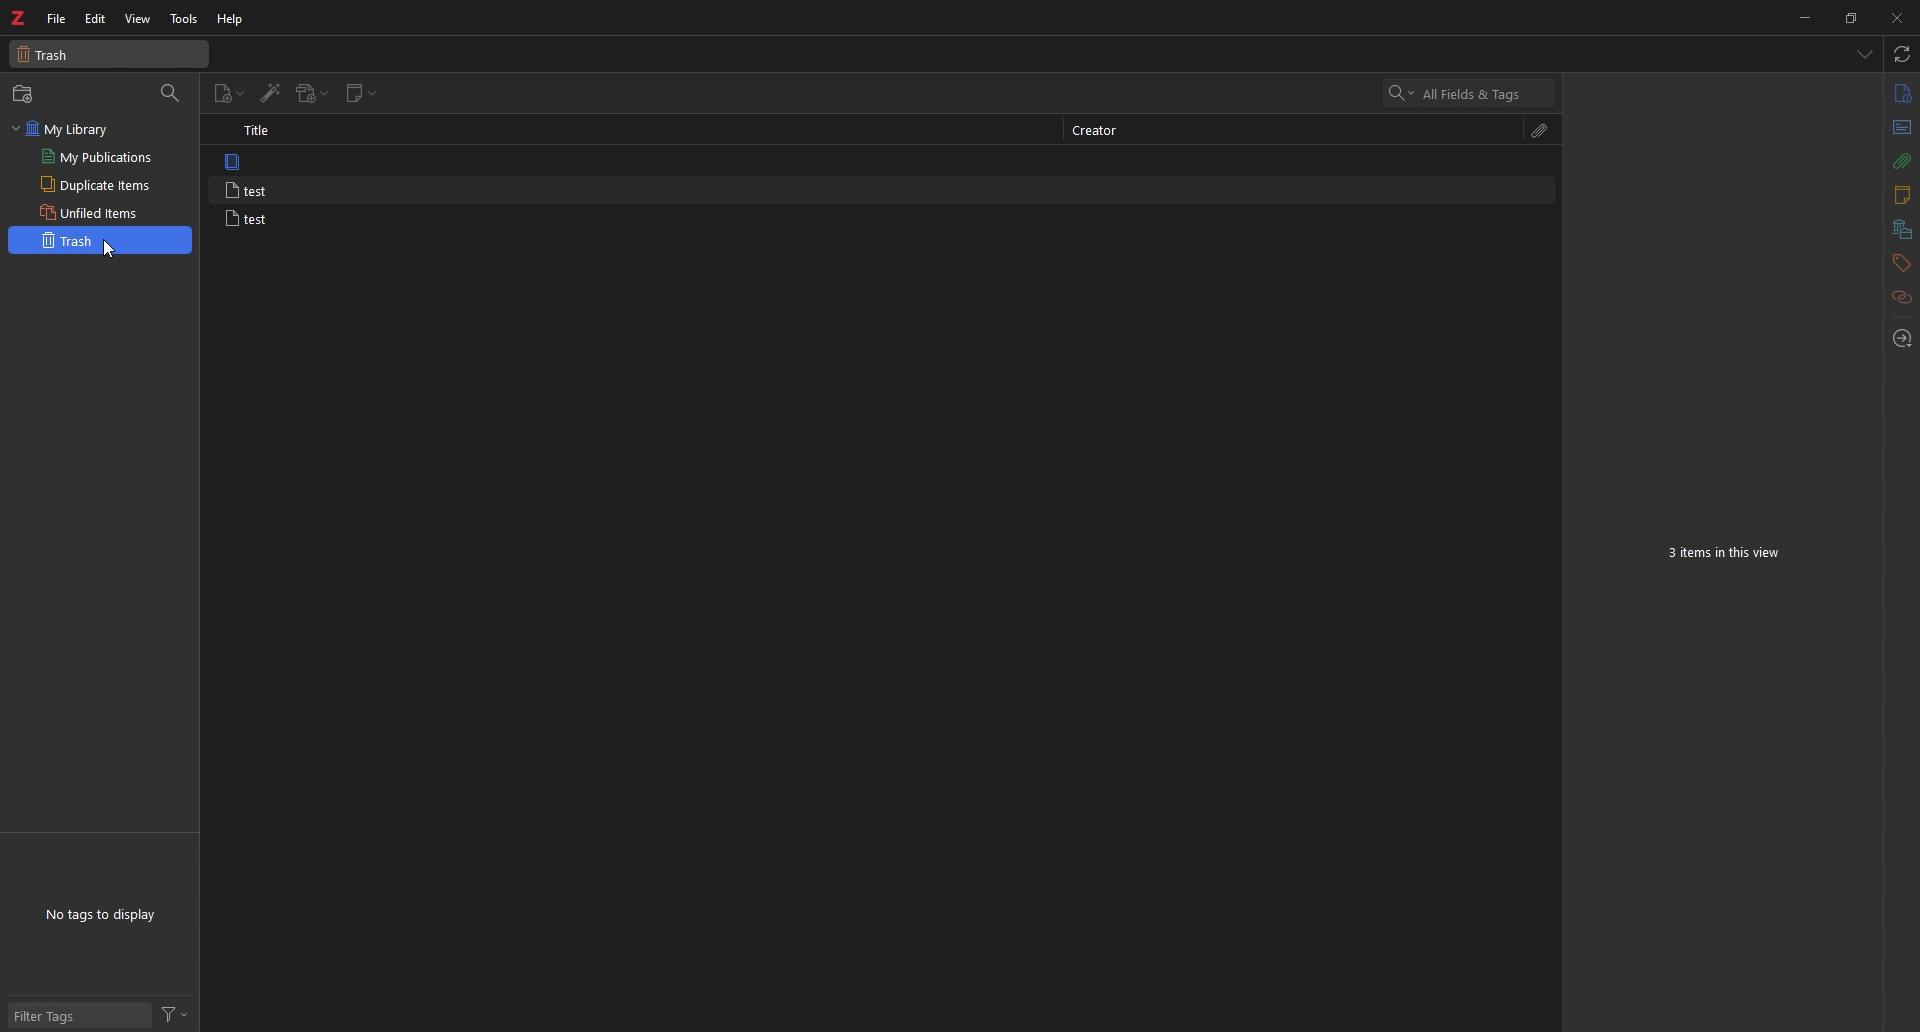  What do you see at coordinates (99, 183) in the screenshot?
I see `duplicate items` at bounding box center [99, 183].